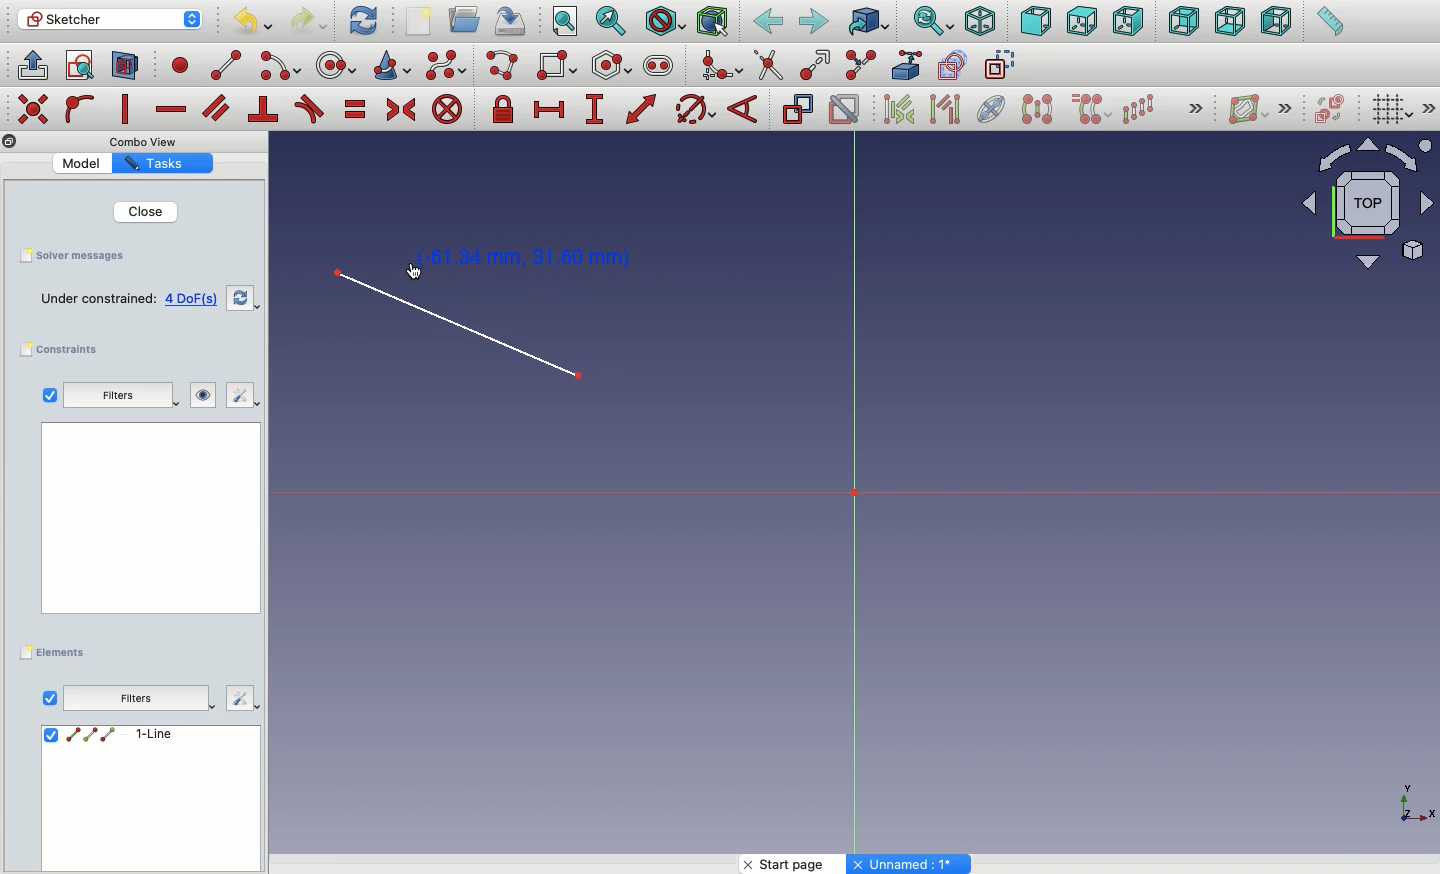 This screenshot has height=874, width=1440. I want to click on Symmetry, so click(1036, 109).